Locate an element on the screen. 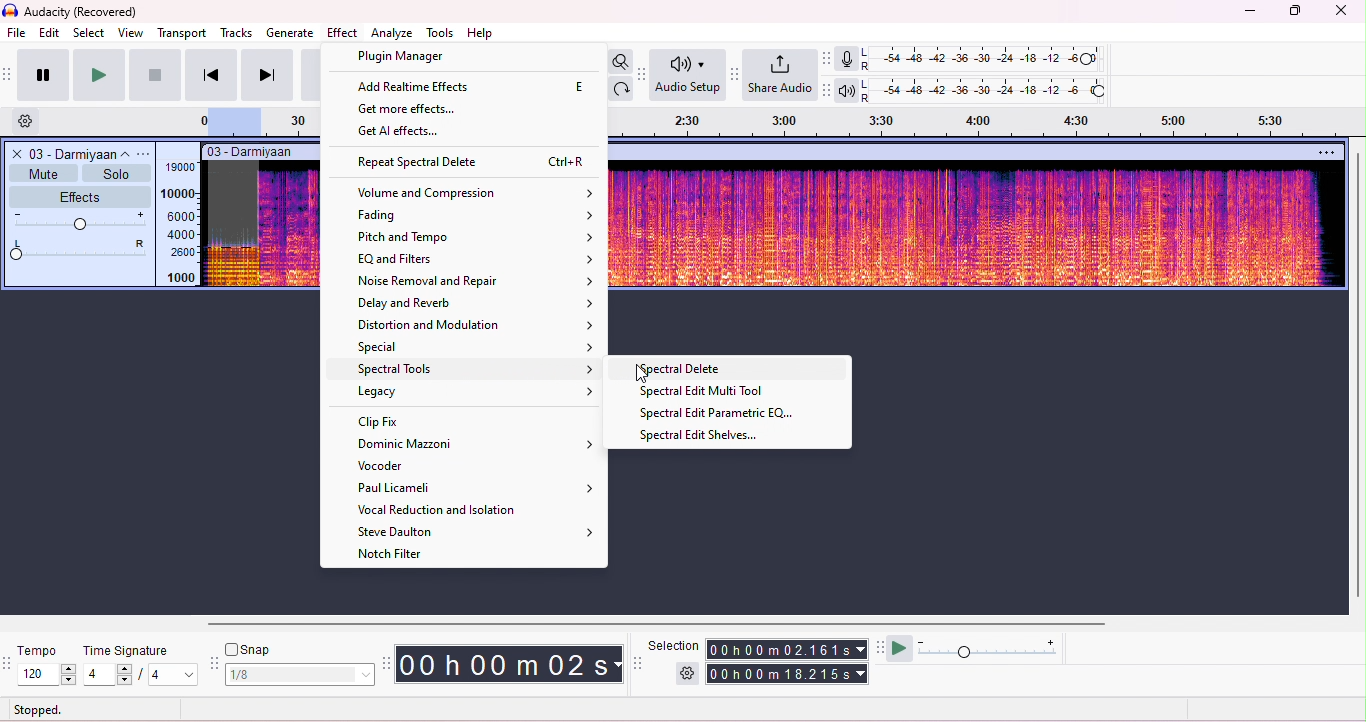 The image size is (1366, 722). maximize is located at coordinates (1294, 13).